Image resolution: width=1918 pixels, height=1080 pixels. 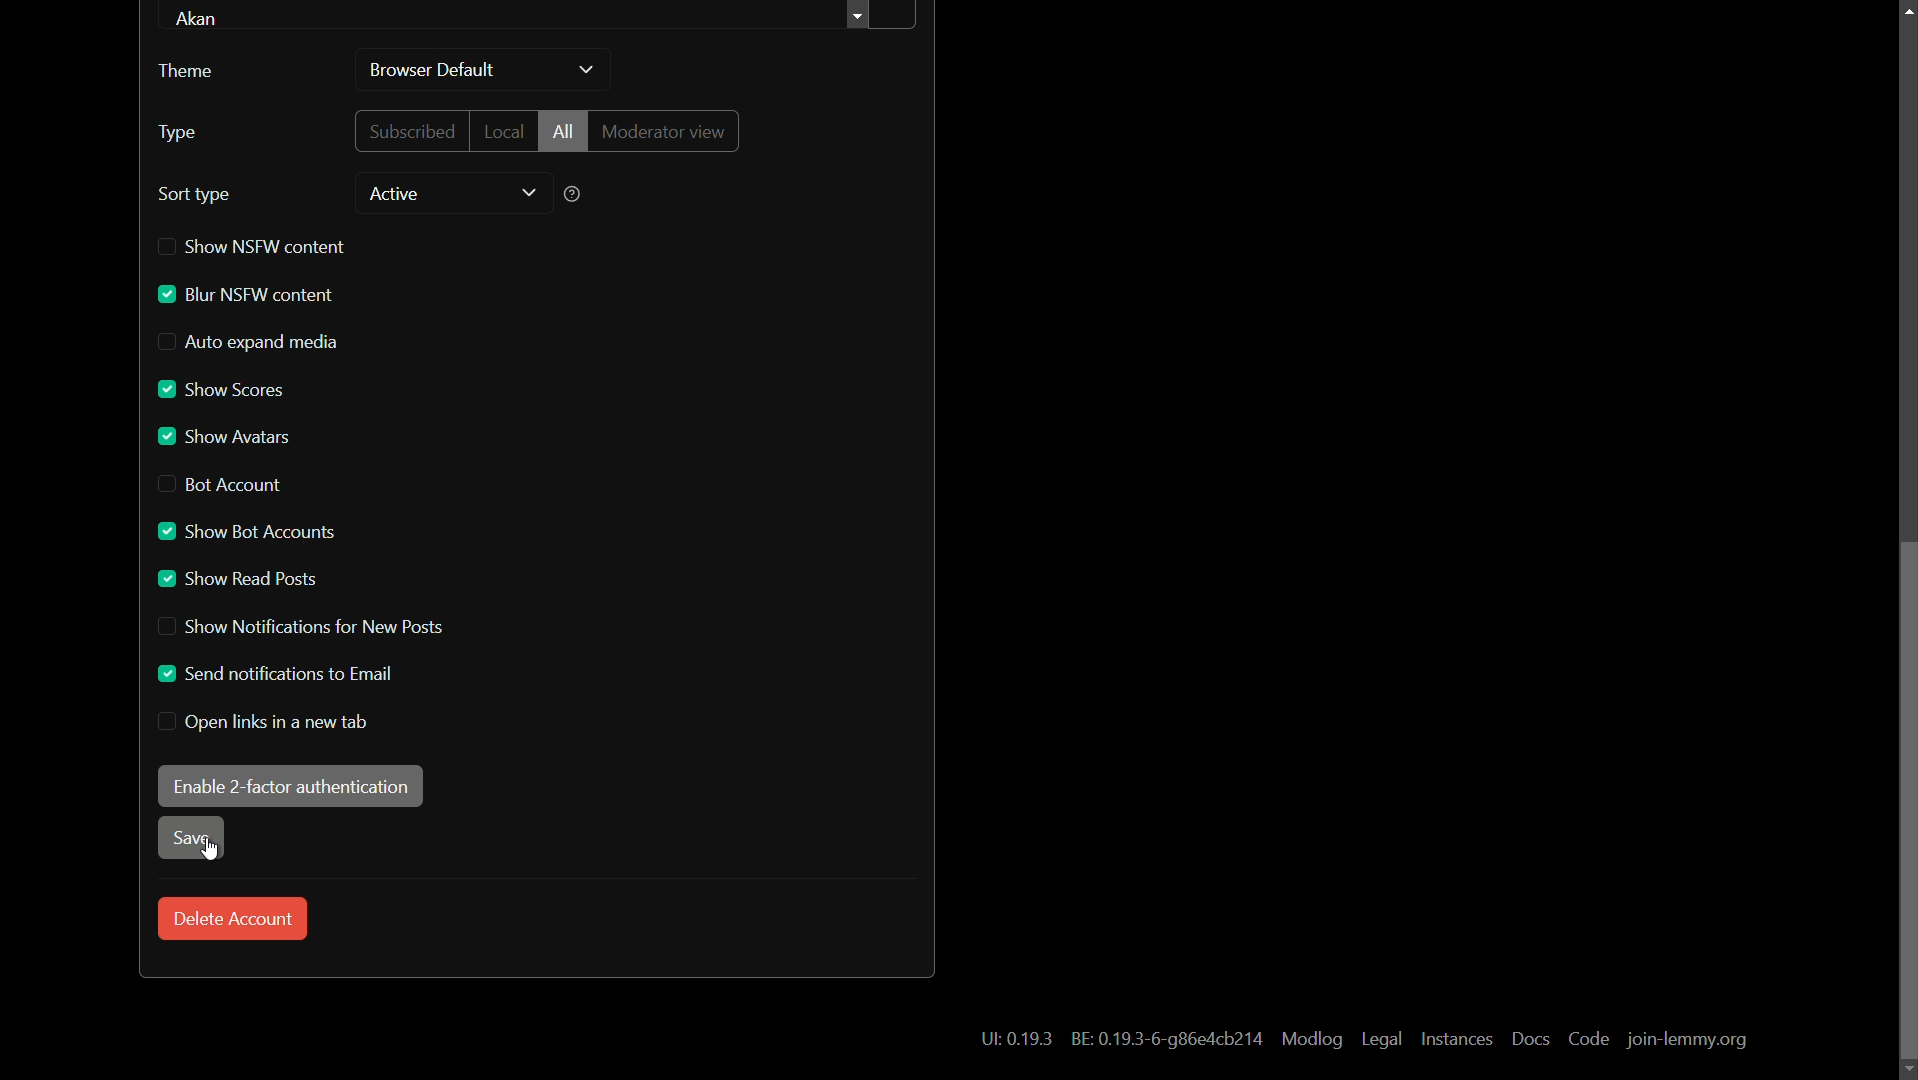 I want to click on send notifications to email, so click(x=278, y=674).